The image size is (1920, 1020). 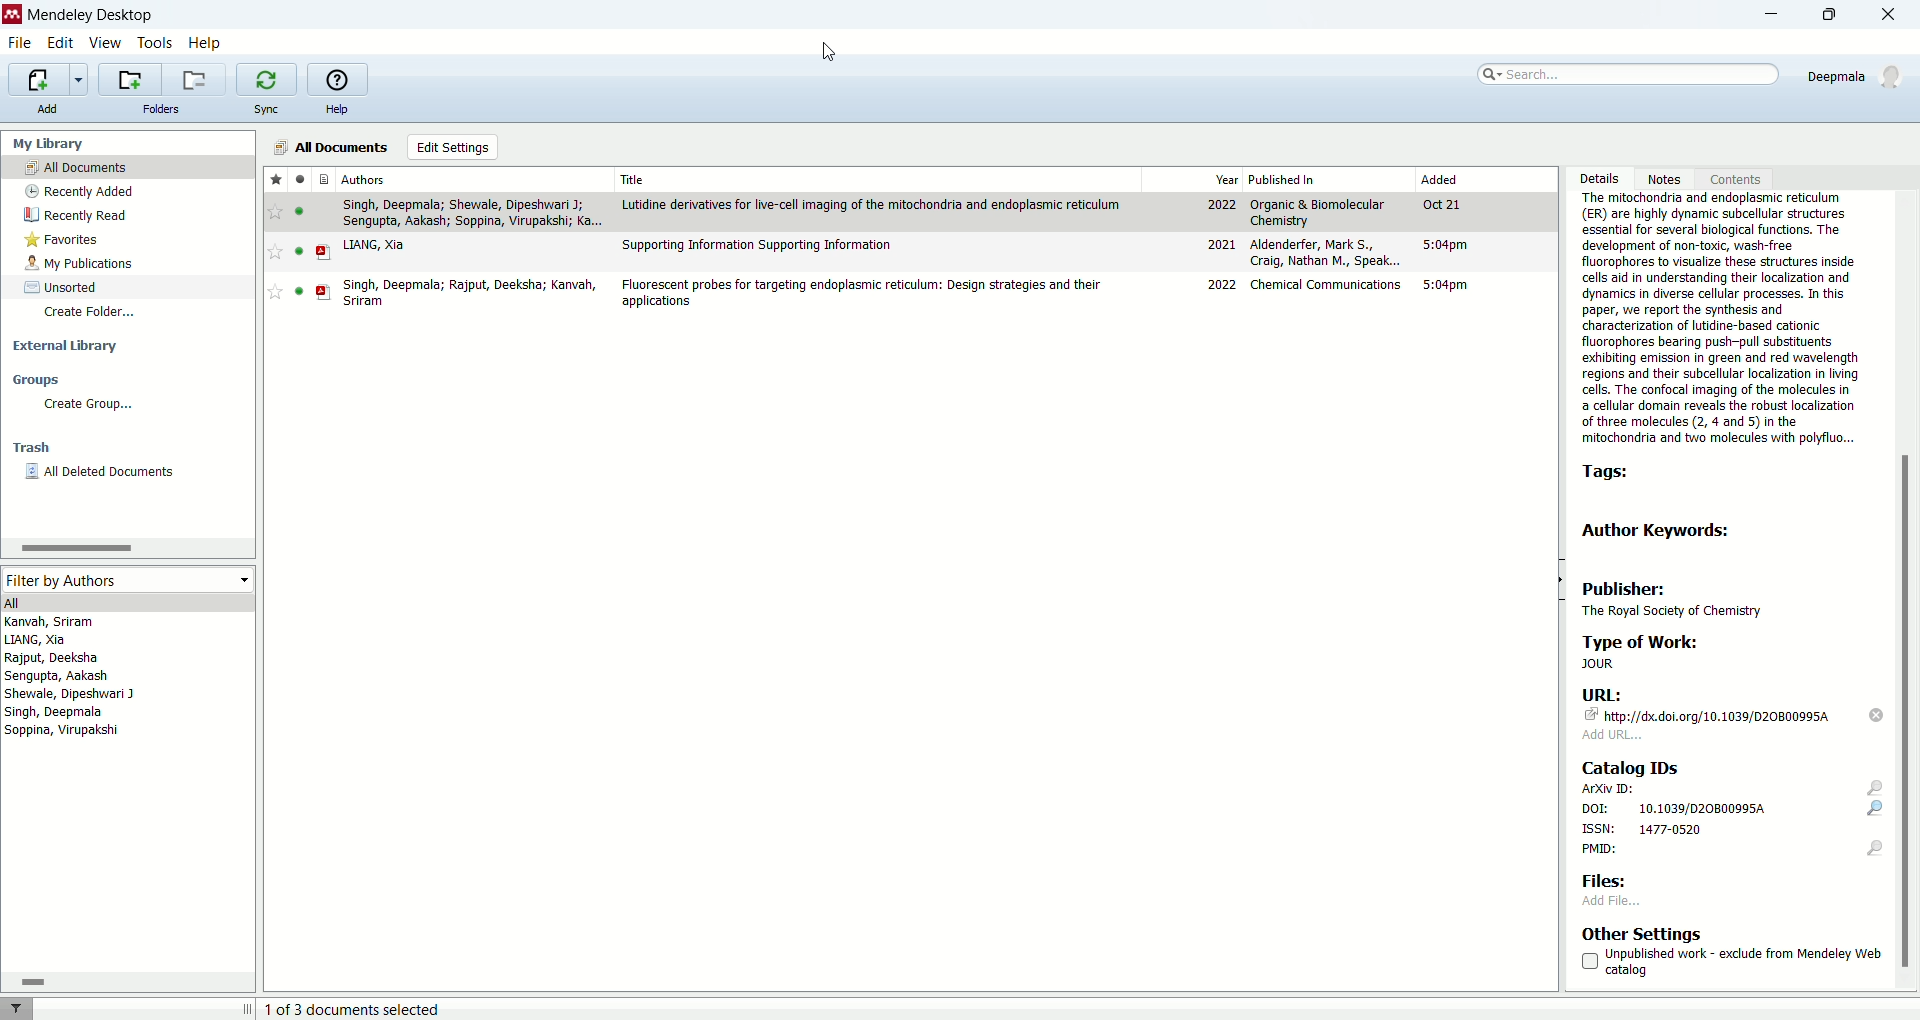 What do you see at coordinates (265, 109) in the screenshot?
I see `sync` at bounding box center [265, 109].